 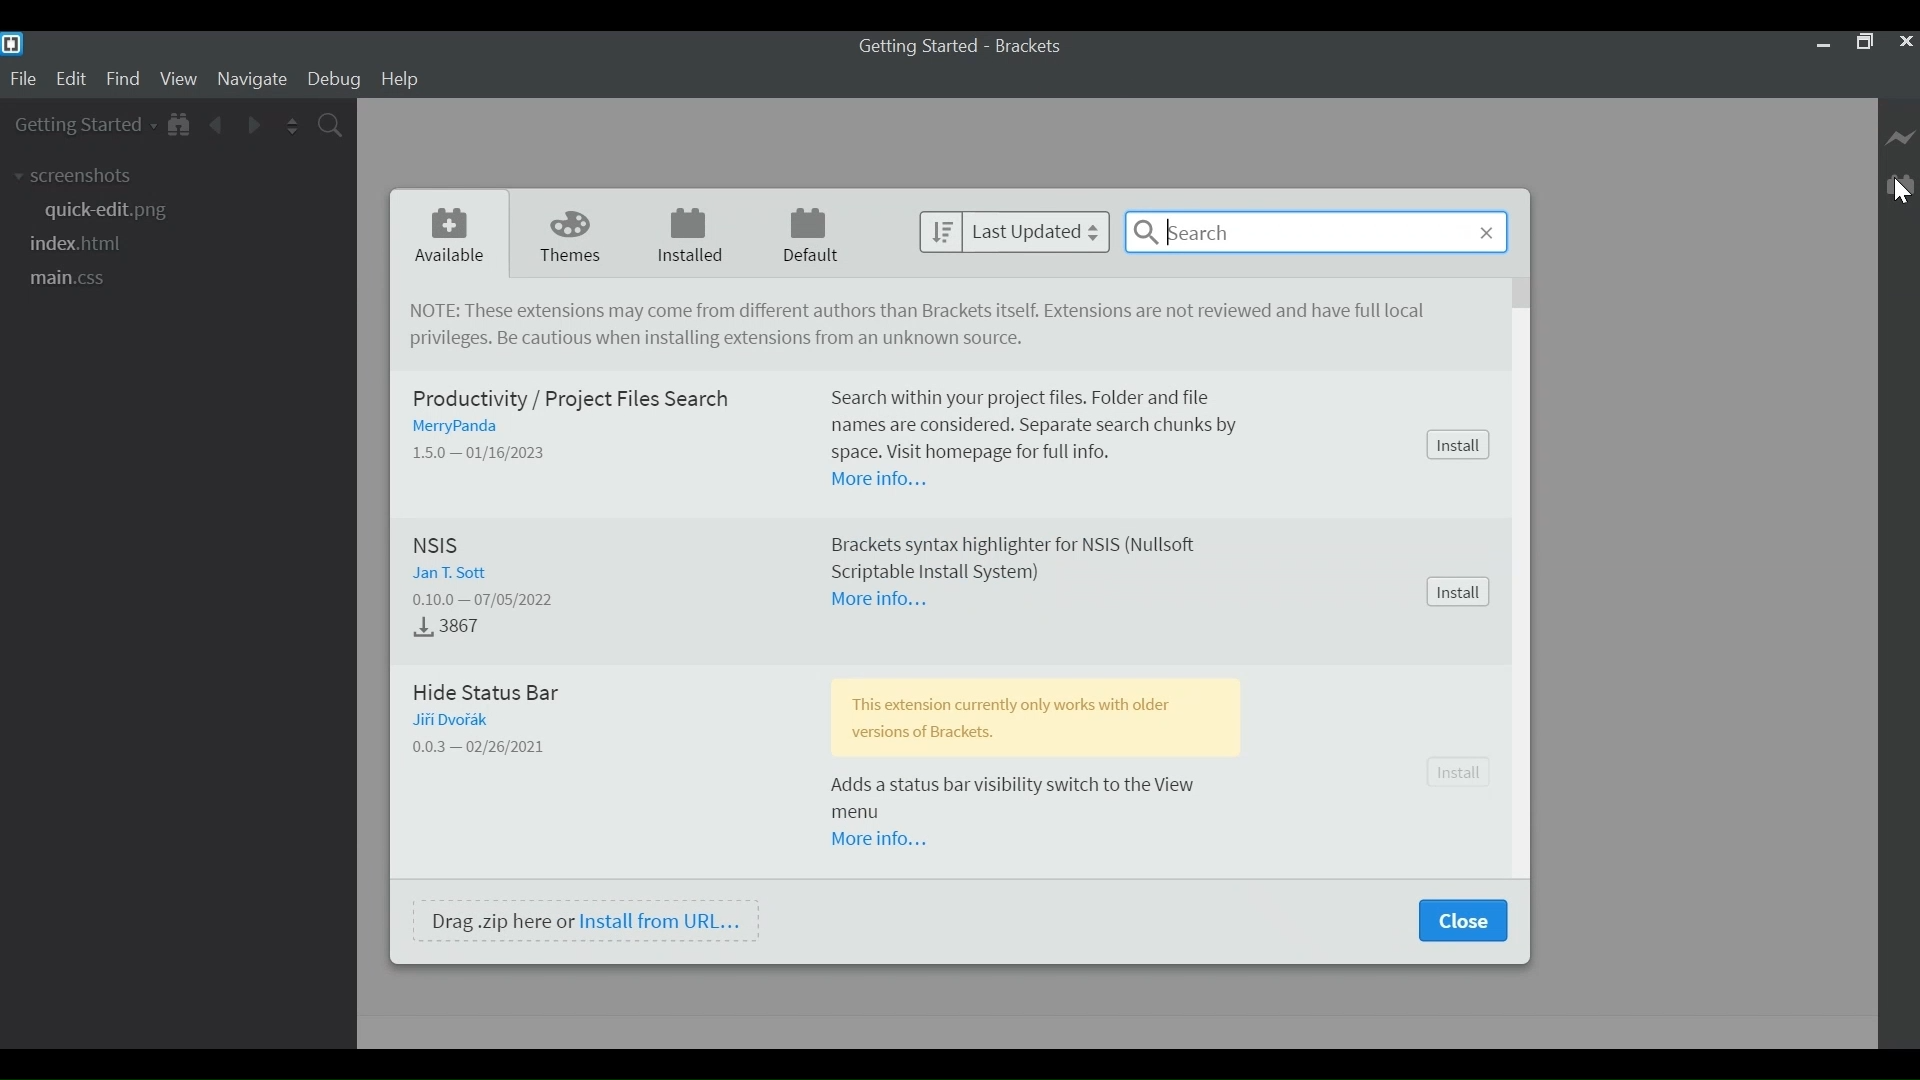 What do you see at coordinates (695, 235) in the screenshot?
I see `Installed ` at bounding box center [695, 235].